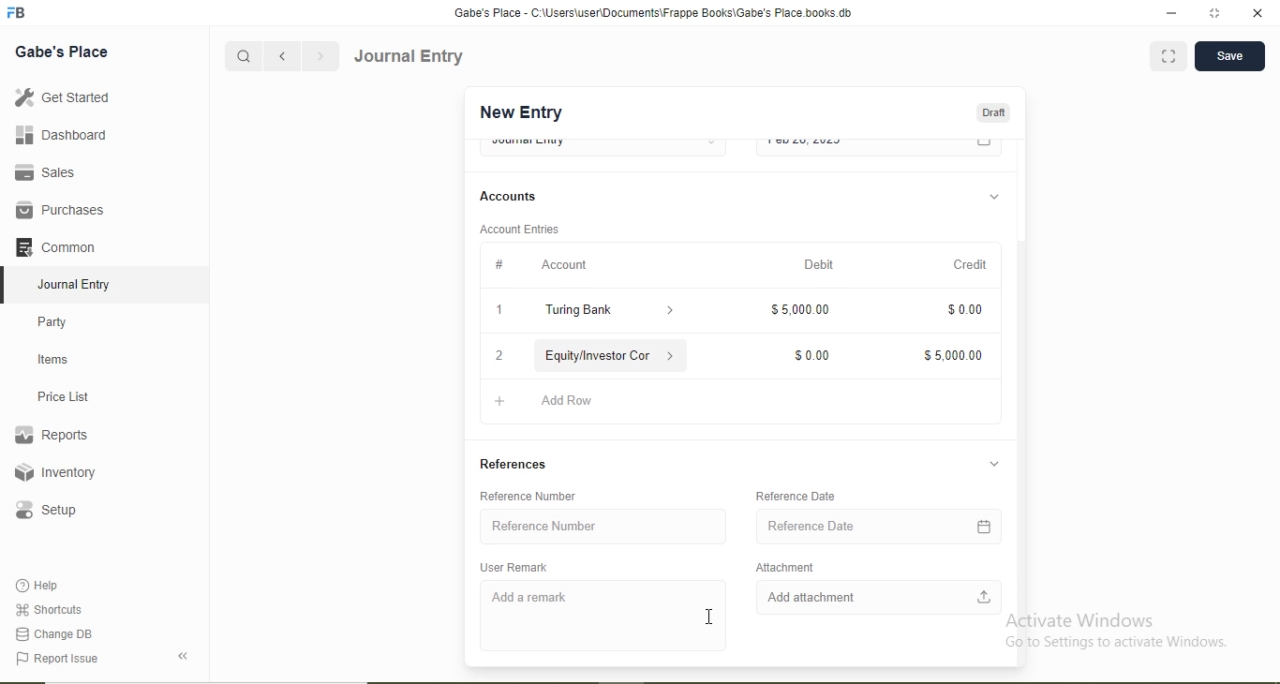  What do you see at coordinates (17, 13) in the screenshot?
I see `Logo` at bounding box center [17, 13].